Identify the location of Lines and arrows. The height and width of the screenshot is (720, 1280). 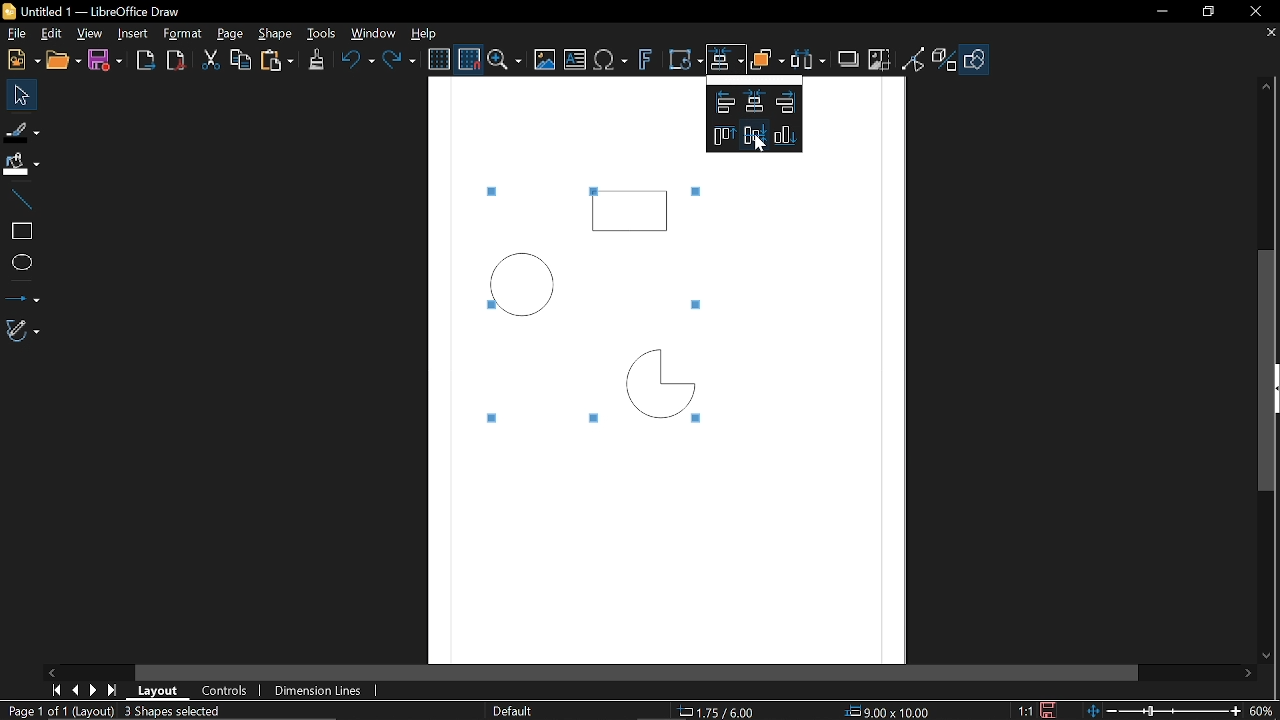
(22, 297).